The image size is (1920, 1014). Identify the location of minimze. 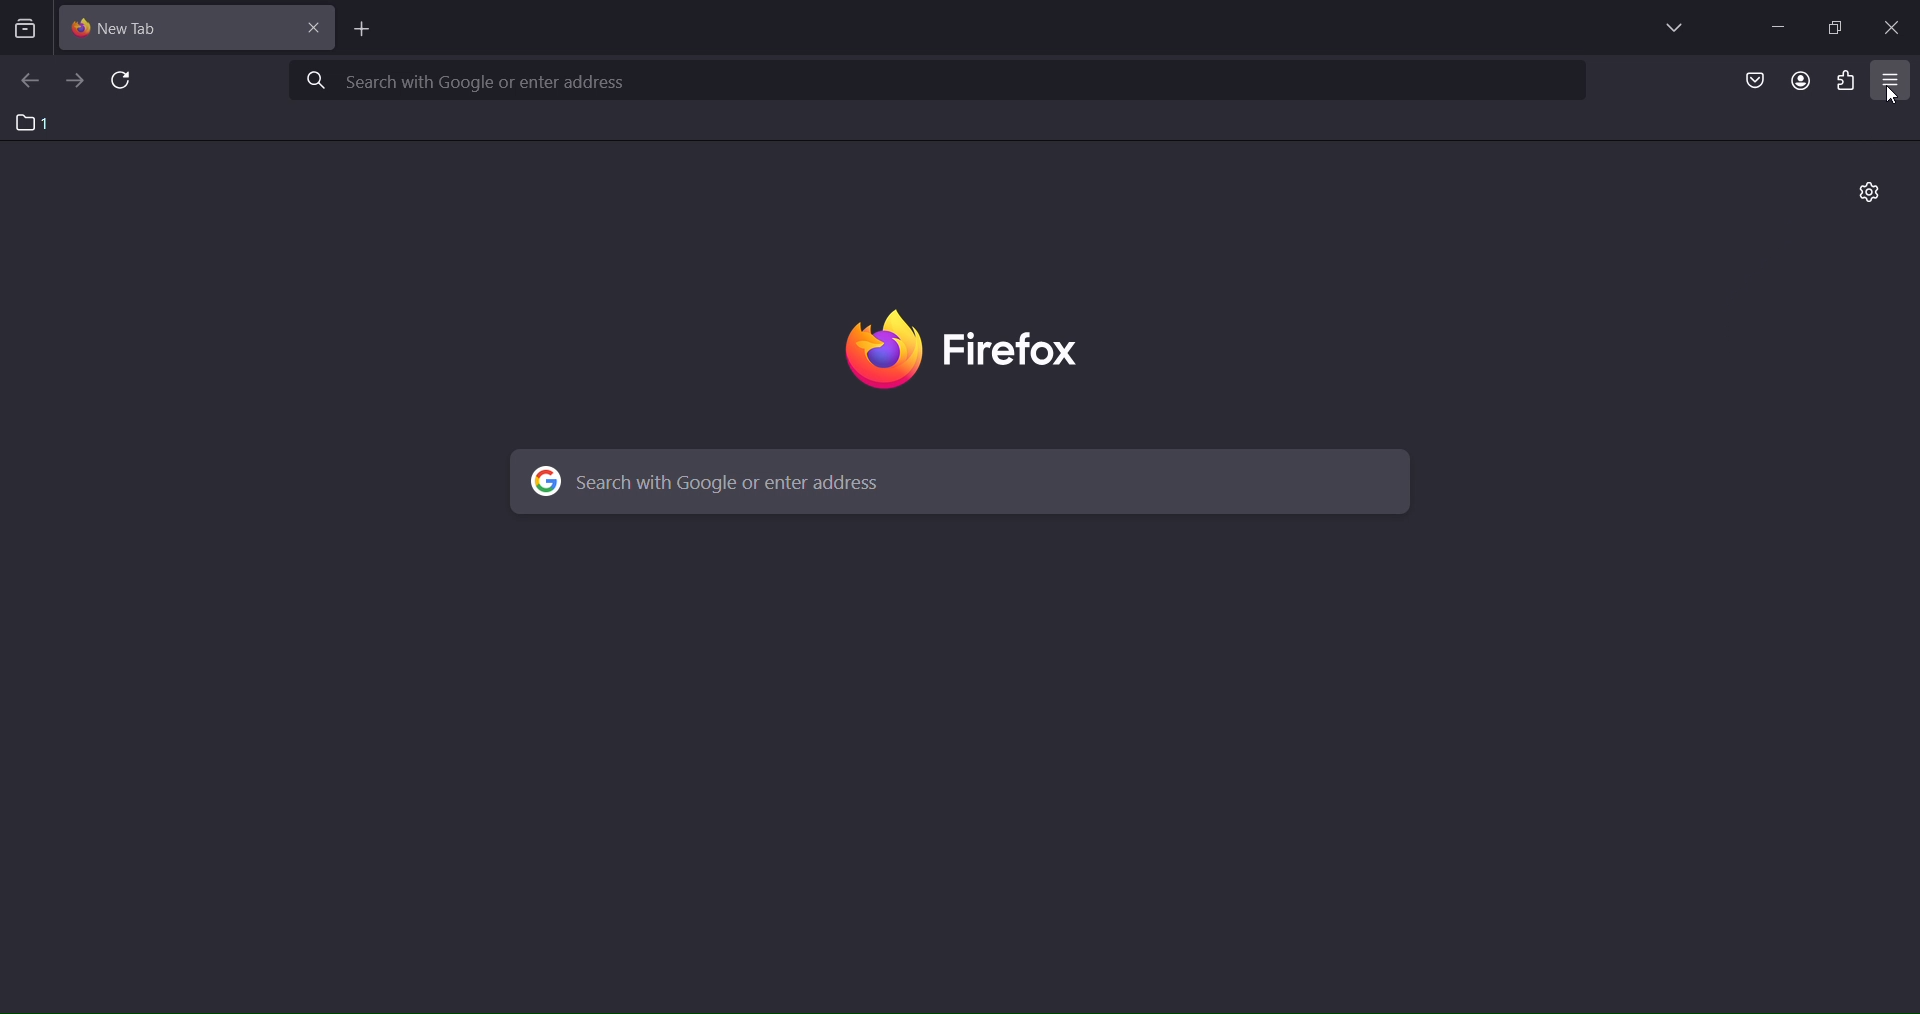
(1783, 28).